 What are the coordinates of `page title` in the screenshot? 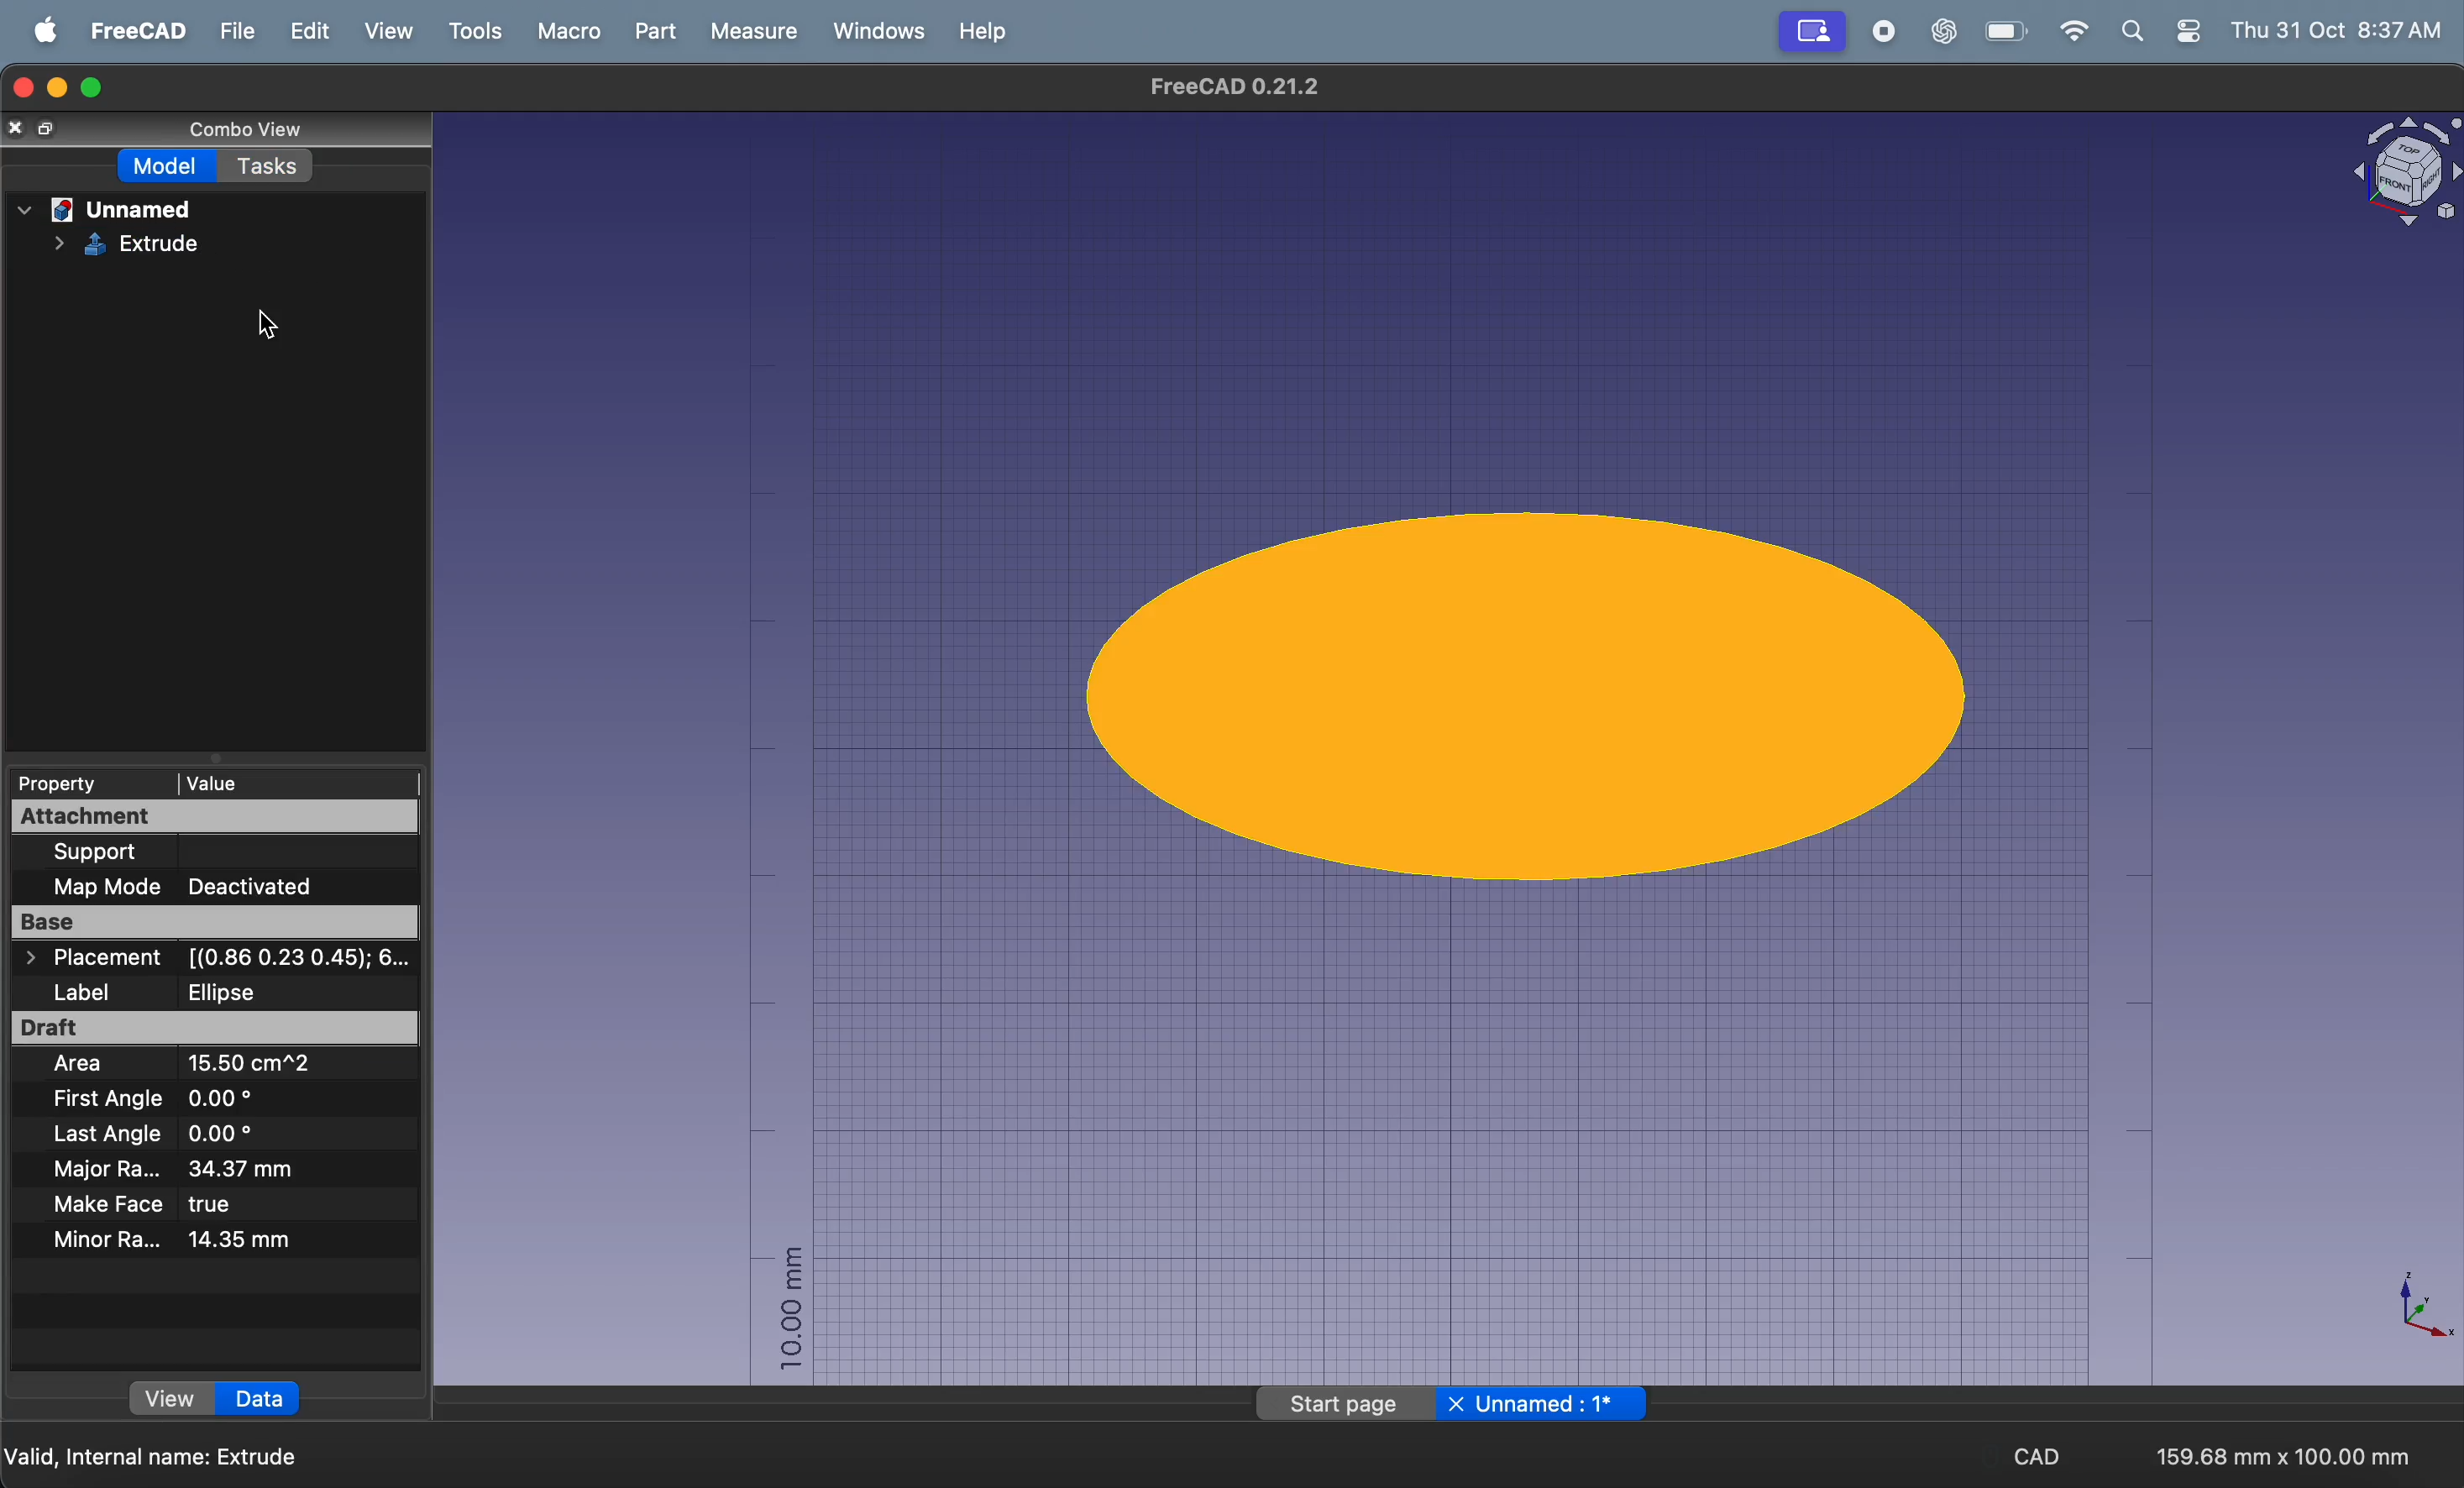 It's located at (1226, 86).